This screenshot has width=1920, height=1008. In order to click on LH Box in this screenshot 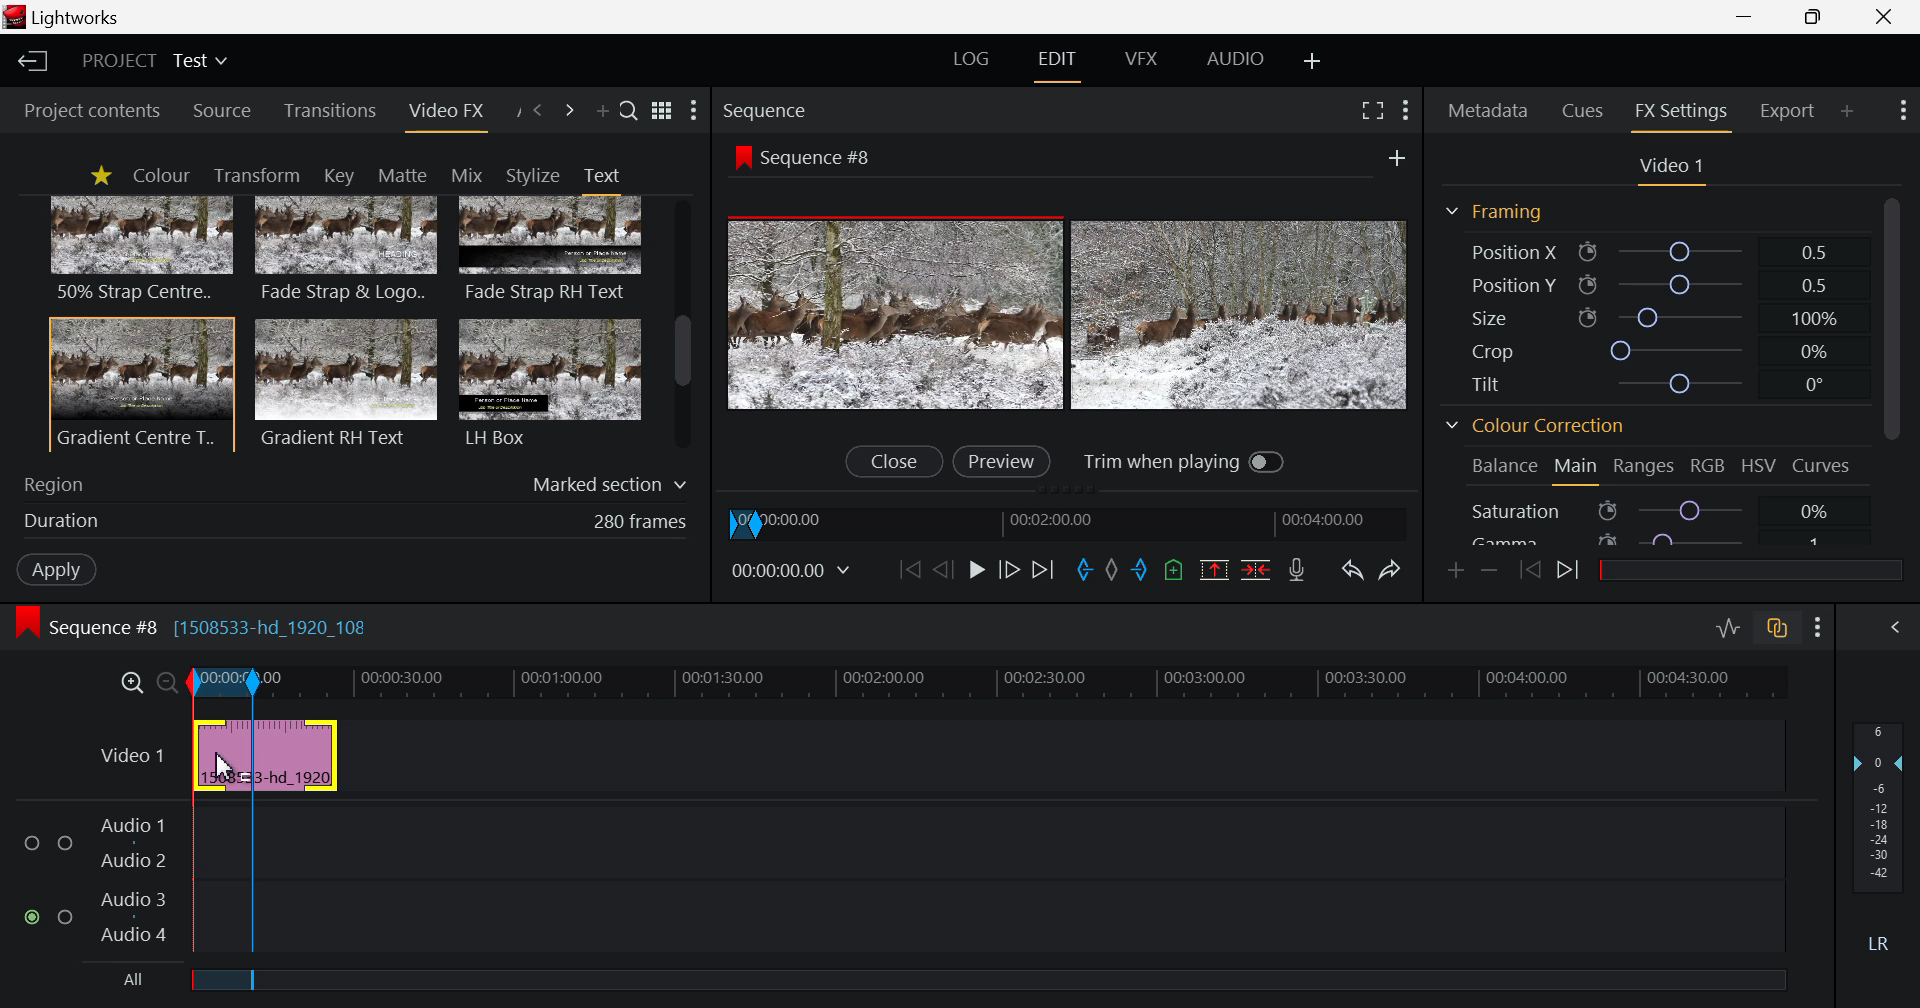, I will do `click(548, 382)`.